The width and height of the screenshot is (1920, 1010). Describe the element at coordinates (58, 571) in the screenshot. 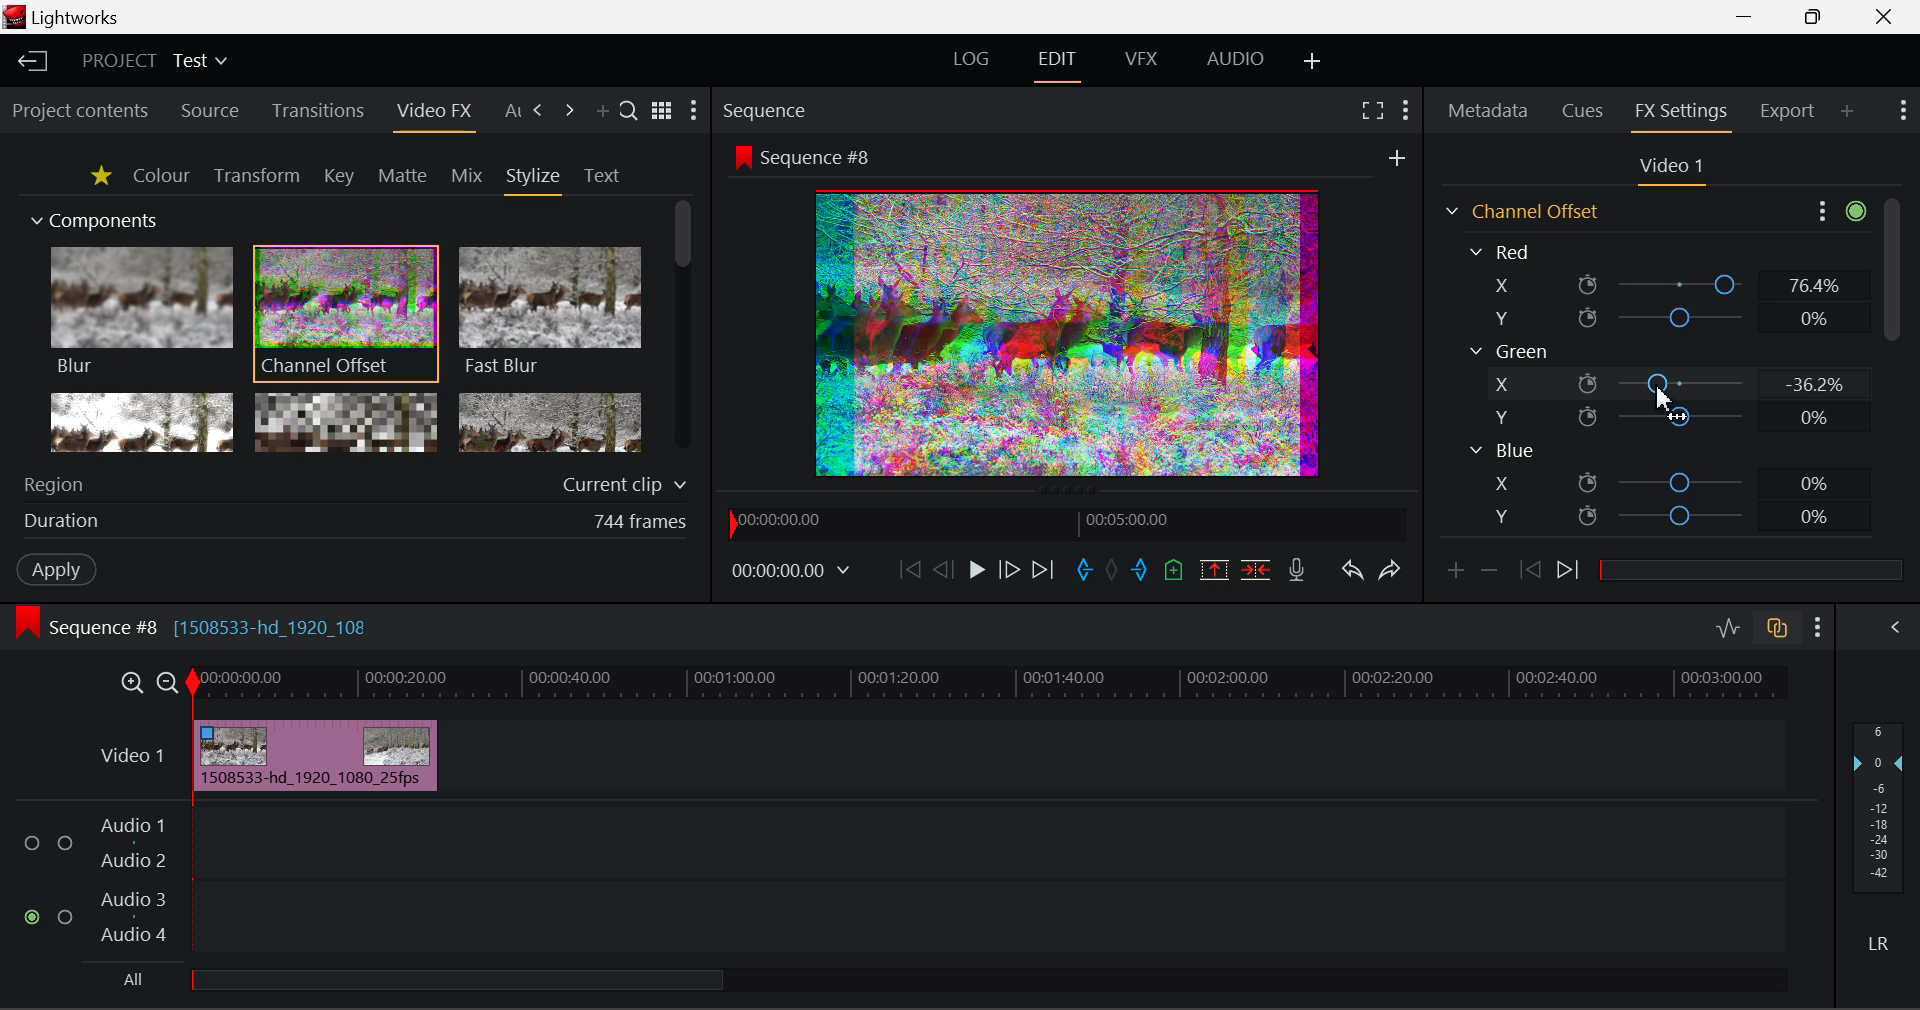

I see `Apply` at that location.